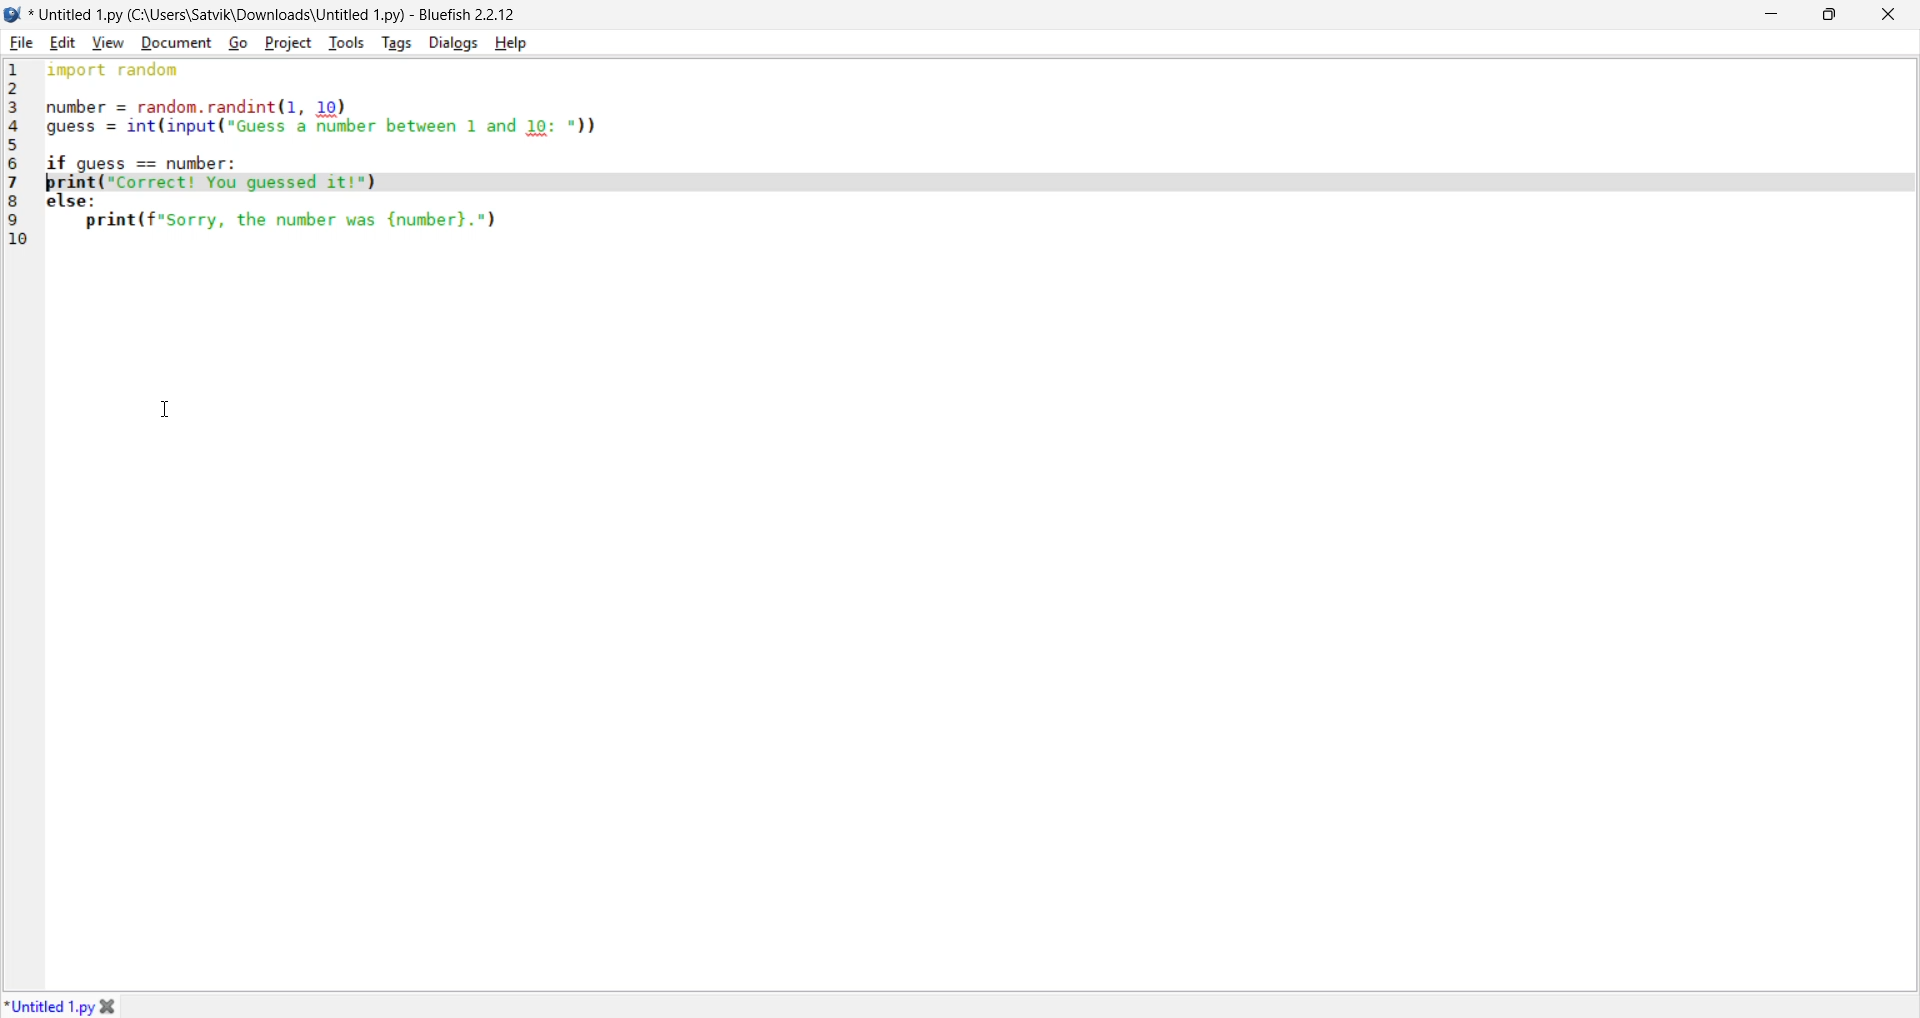 The height and width of the screenshot is (1018, 1920). I want to click on cursor, so click(168, 403).